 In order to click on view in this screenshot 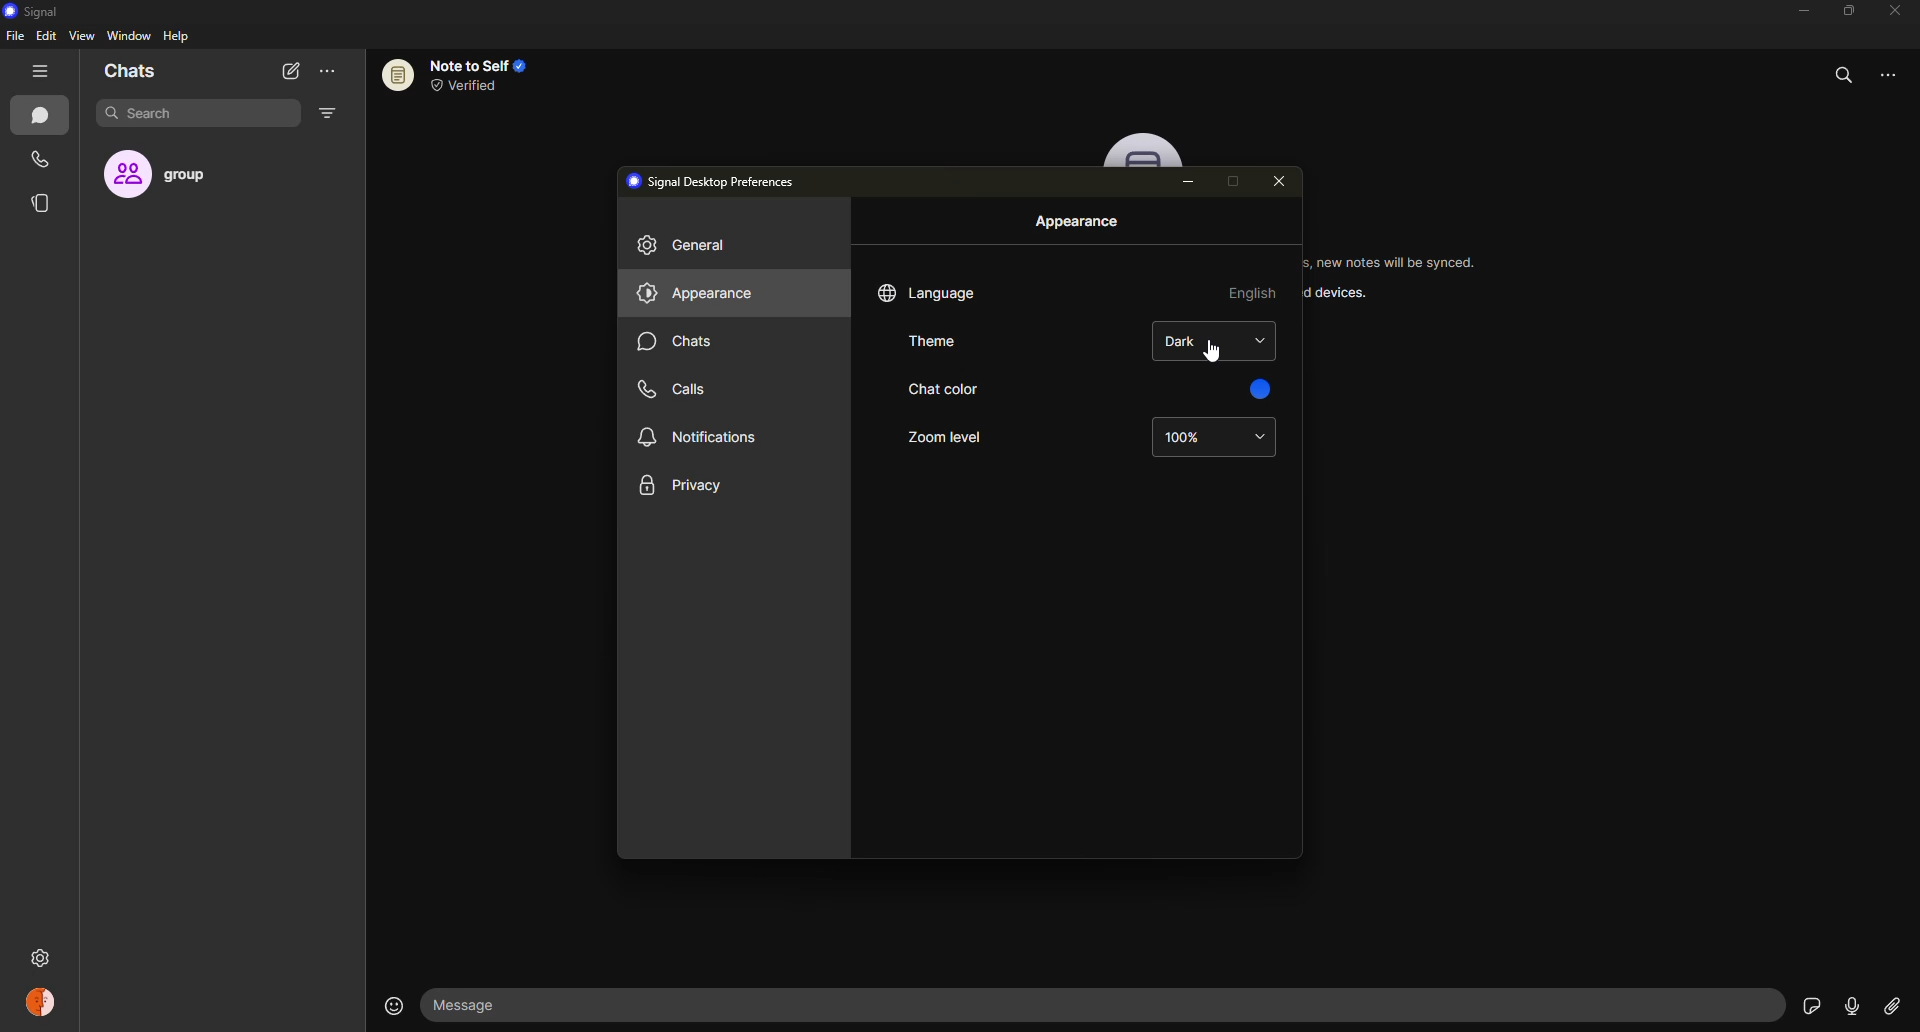, I will do `click(81, 35)`.